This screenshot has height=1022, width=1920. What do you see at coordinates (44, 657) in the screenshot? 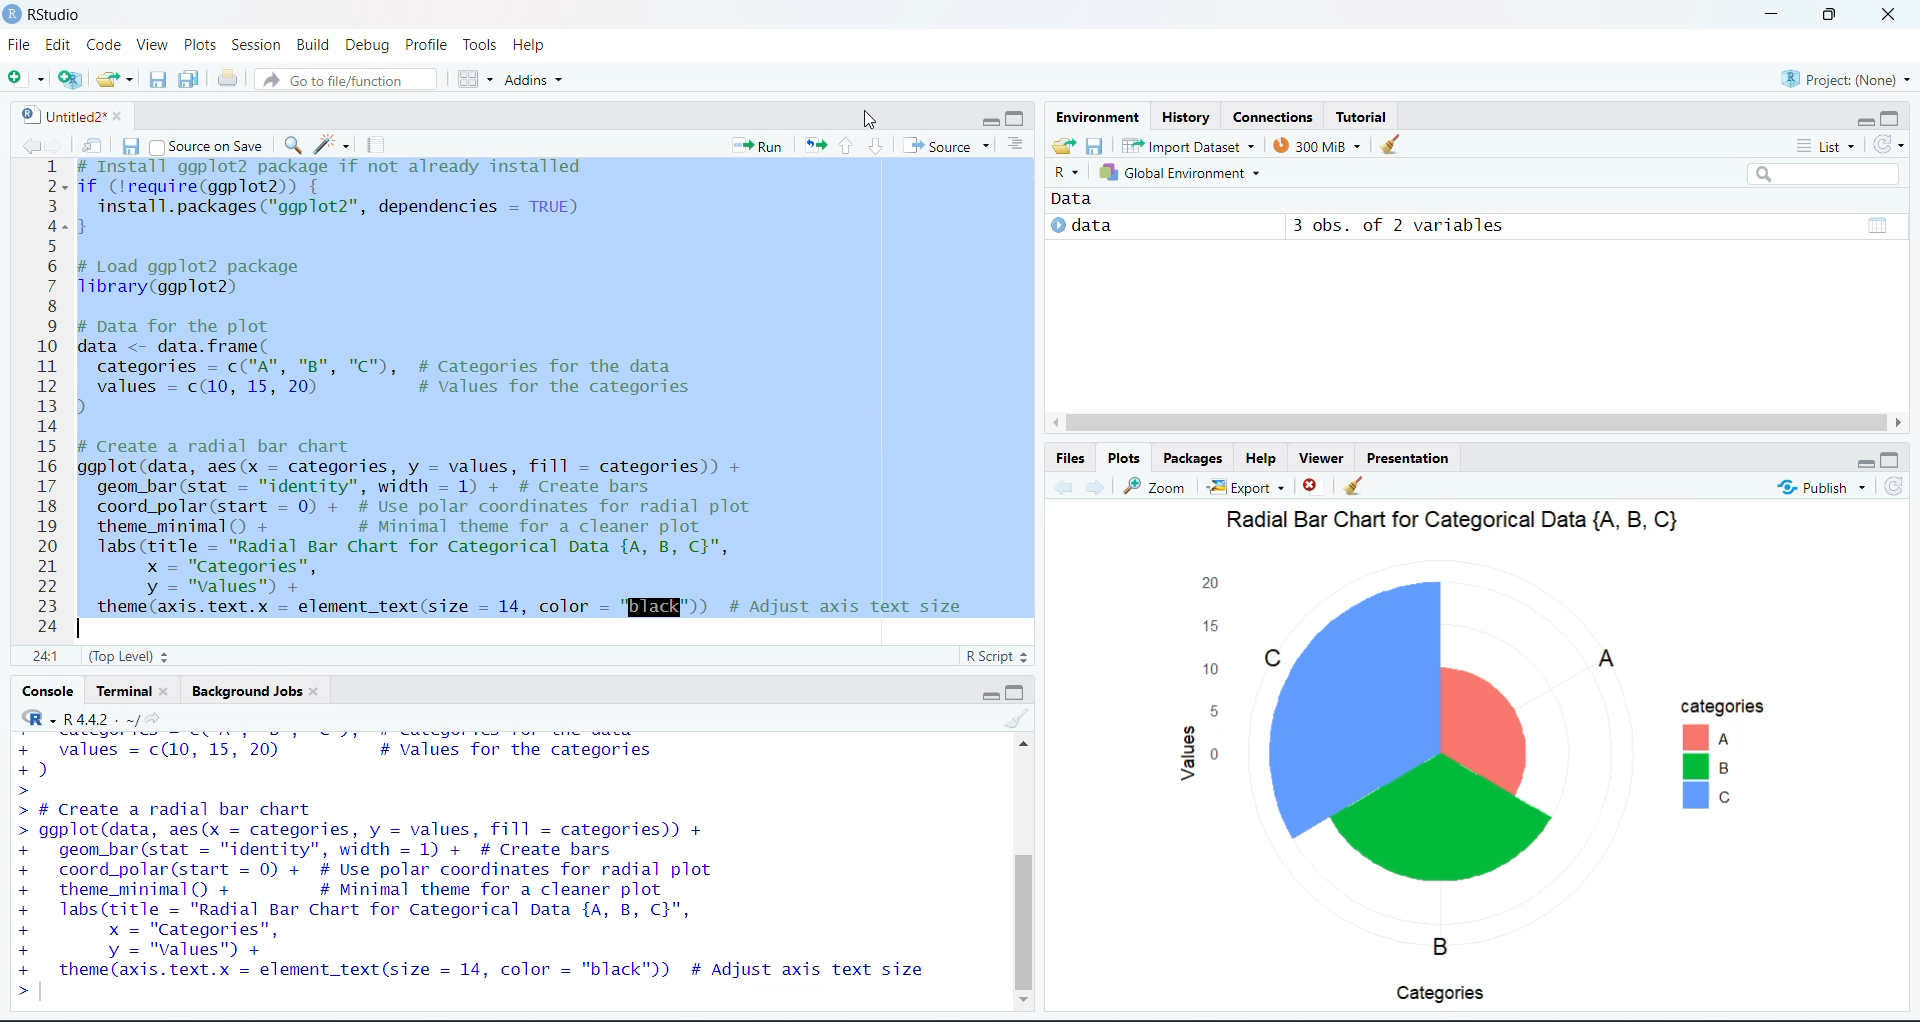
I see `1:1` at bounding box center [44, 657].